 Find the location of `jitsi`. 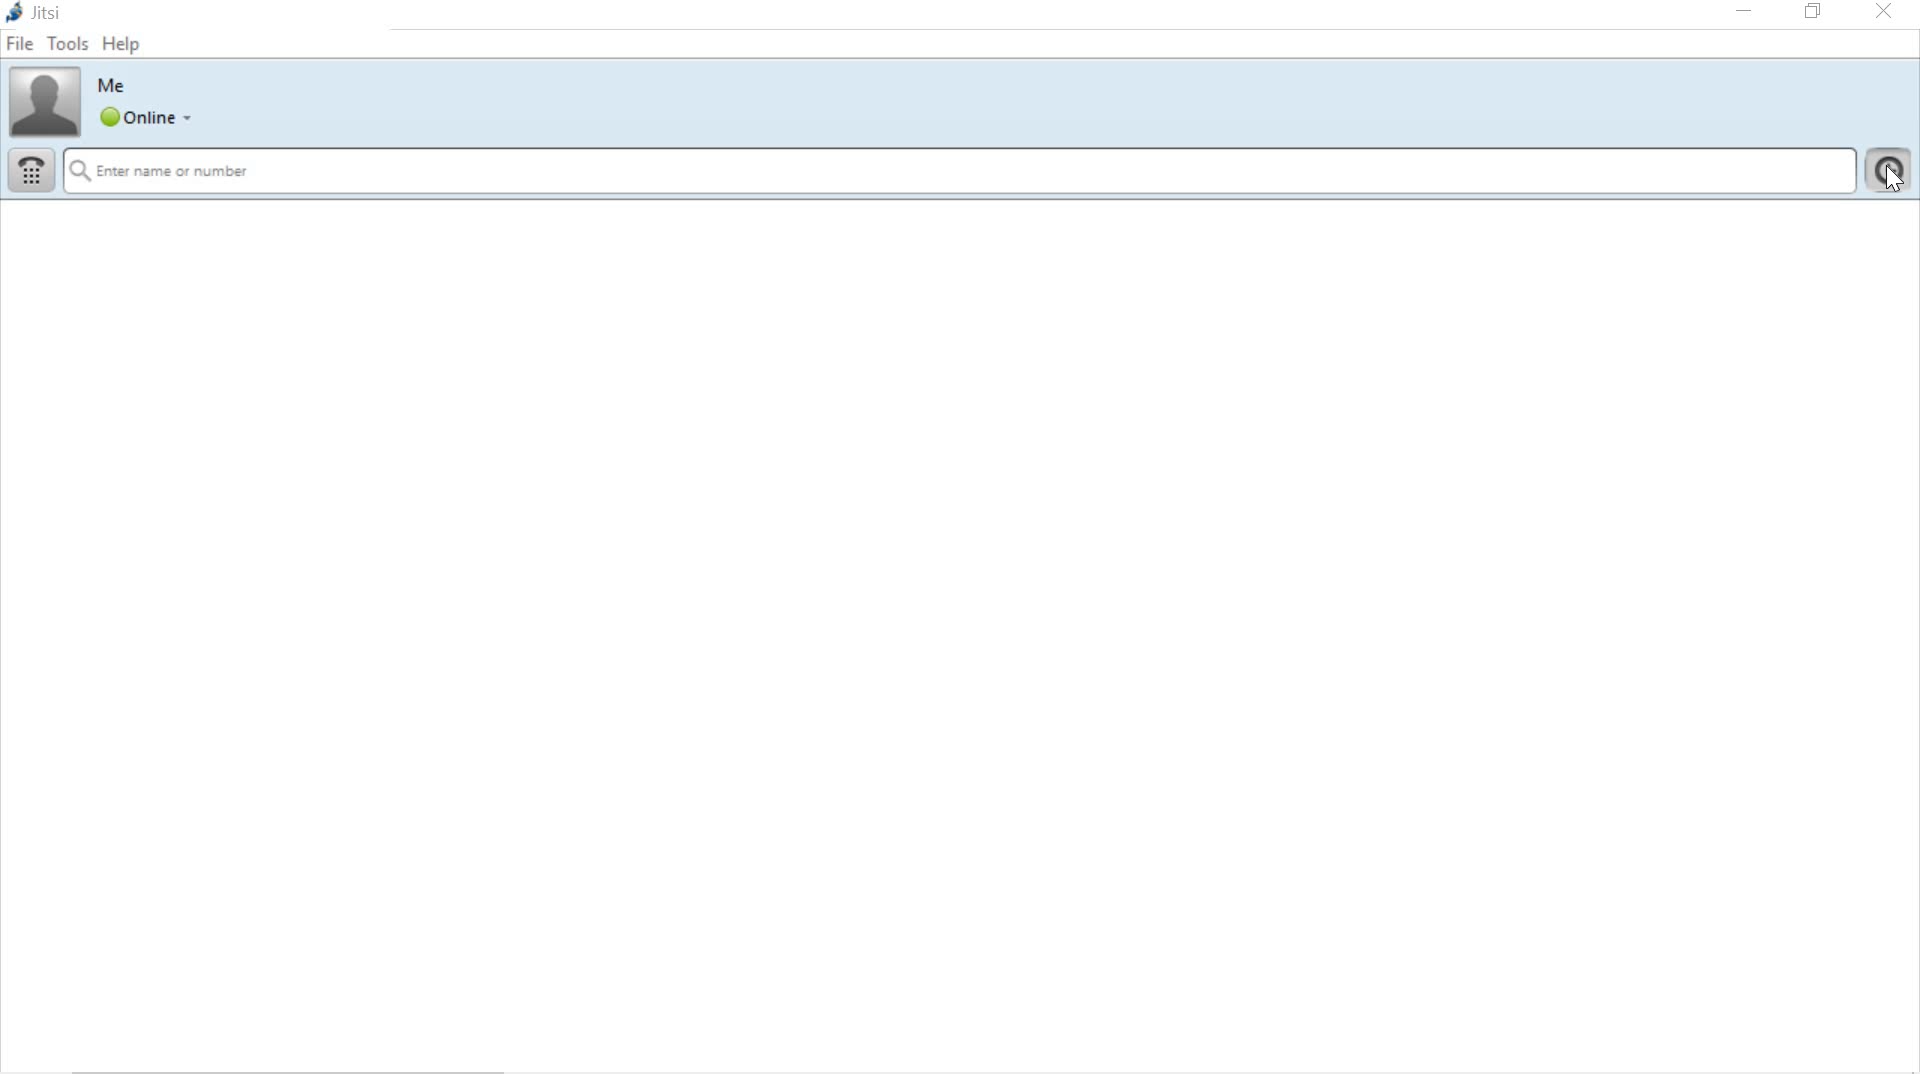

jitsi is located at coordinates (40, 15).